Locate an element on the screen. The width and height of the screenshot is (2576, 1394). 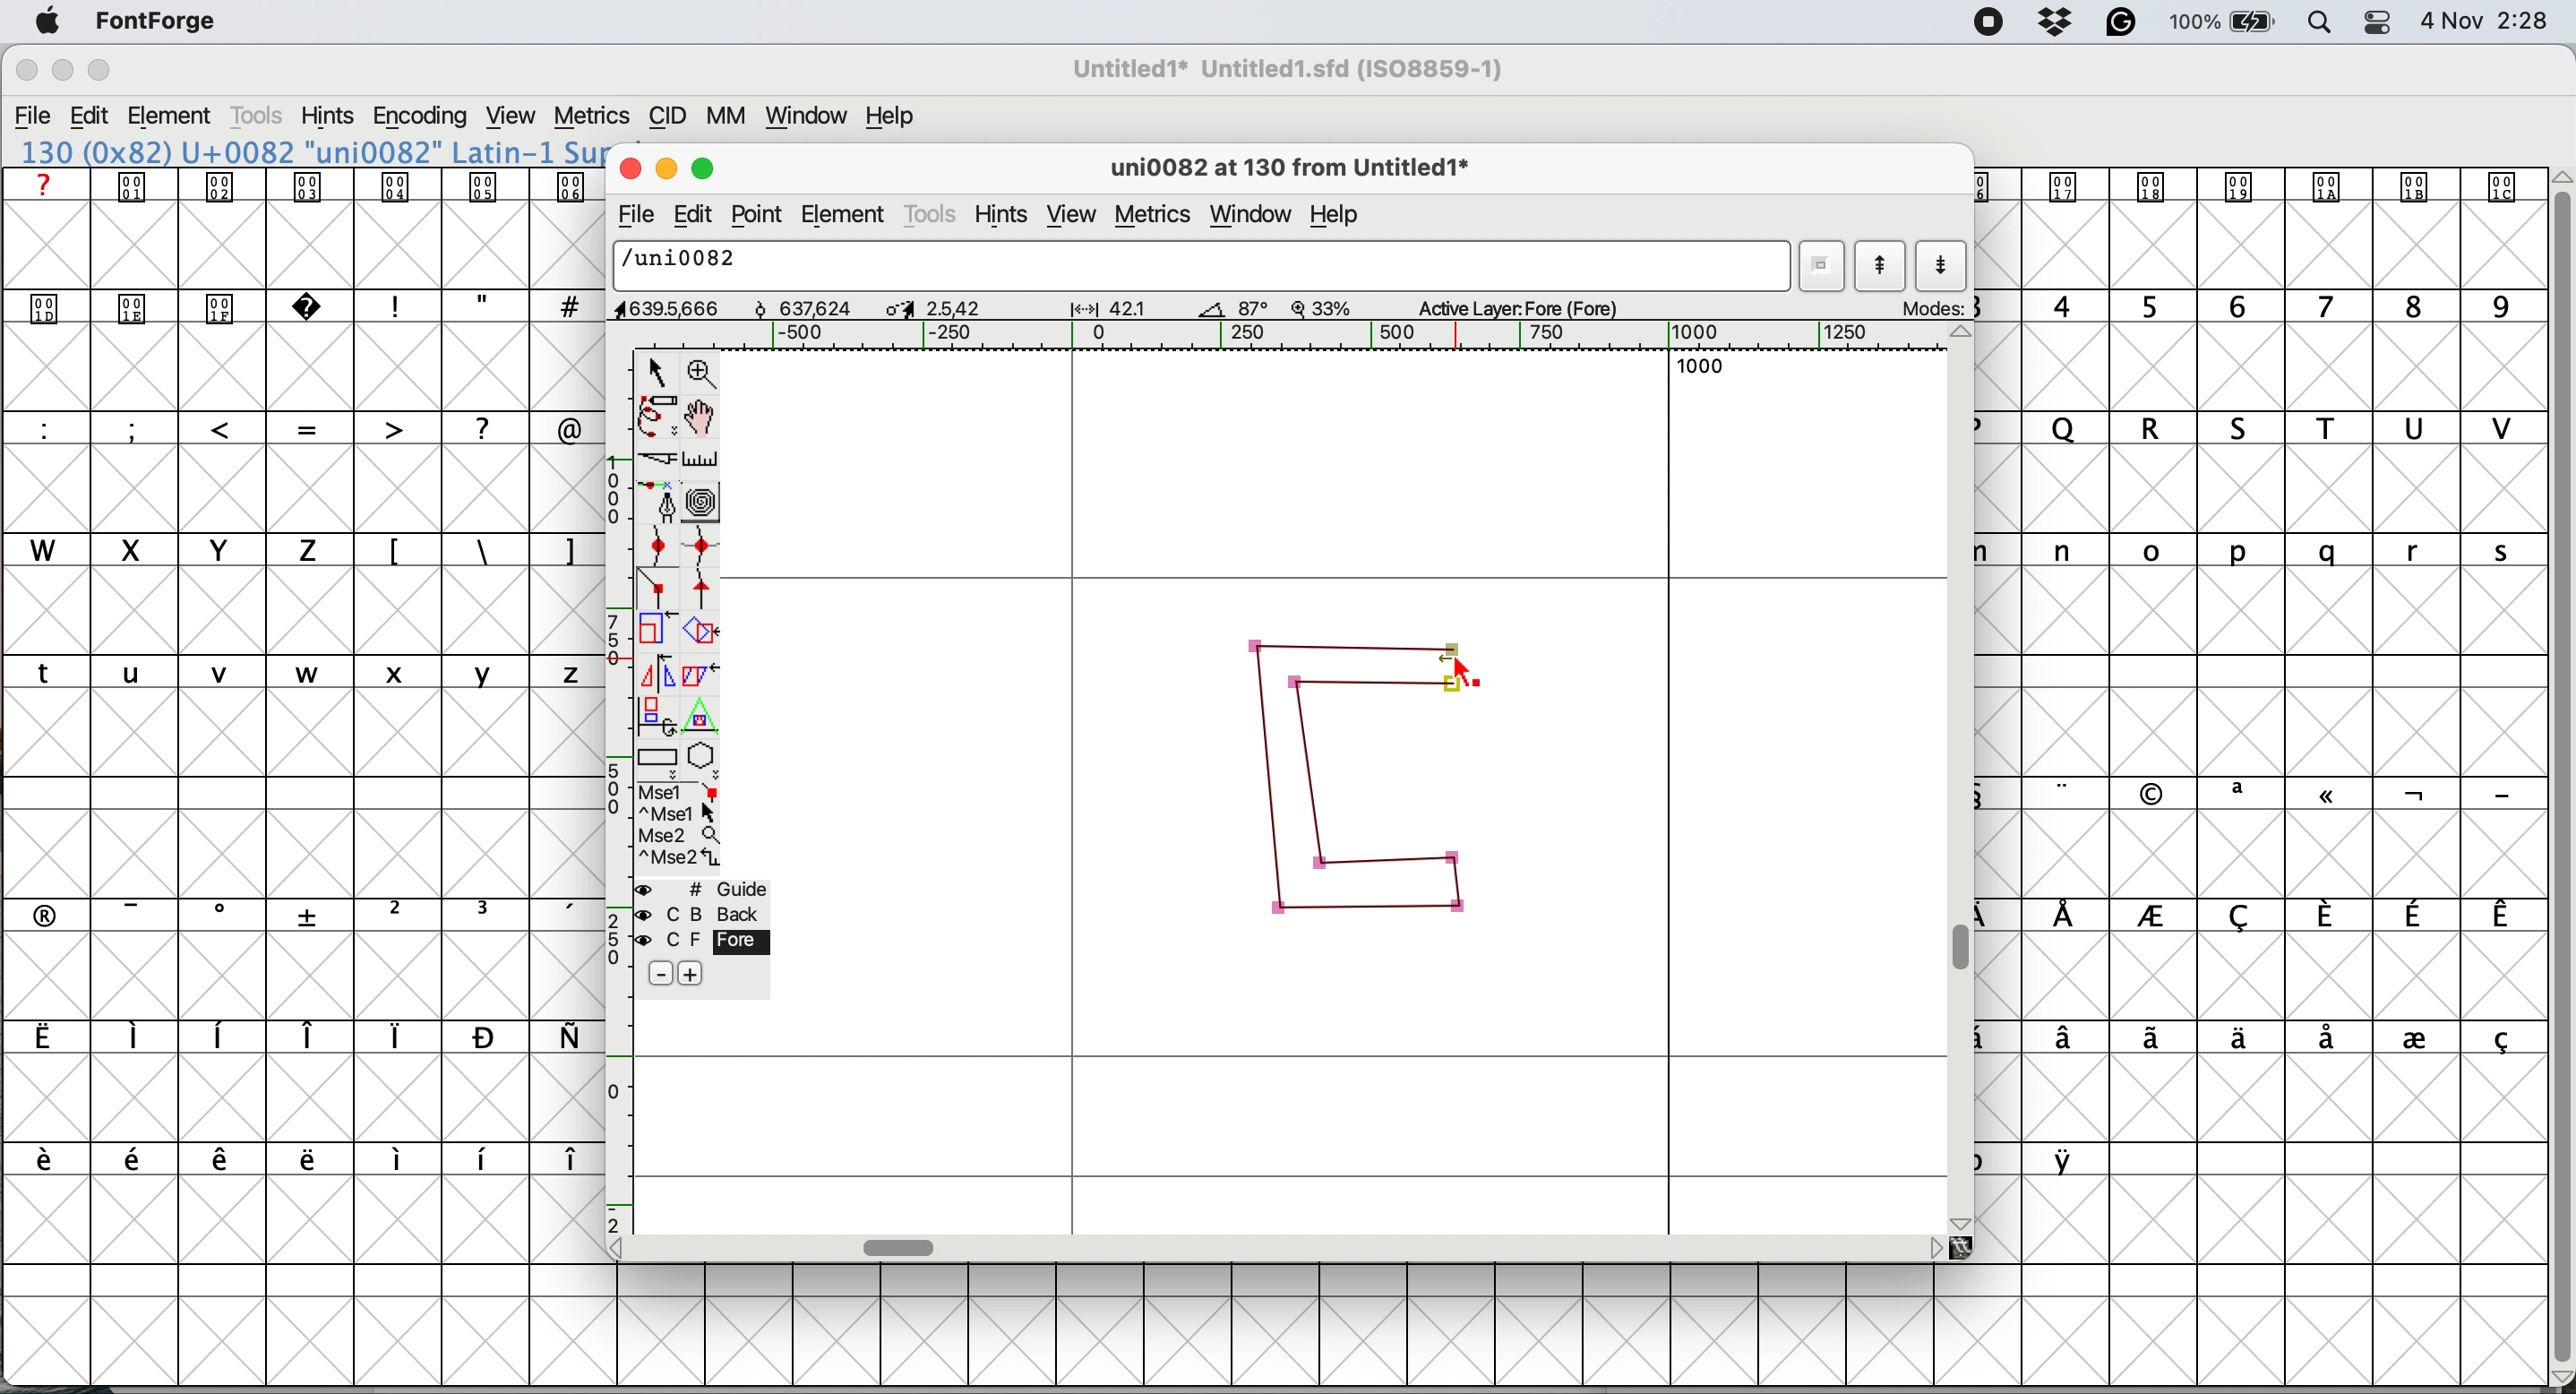
edit is located at coordinates (700, 216).